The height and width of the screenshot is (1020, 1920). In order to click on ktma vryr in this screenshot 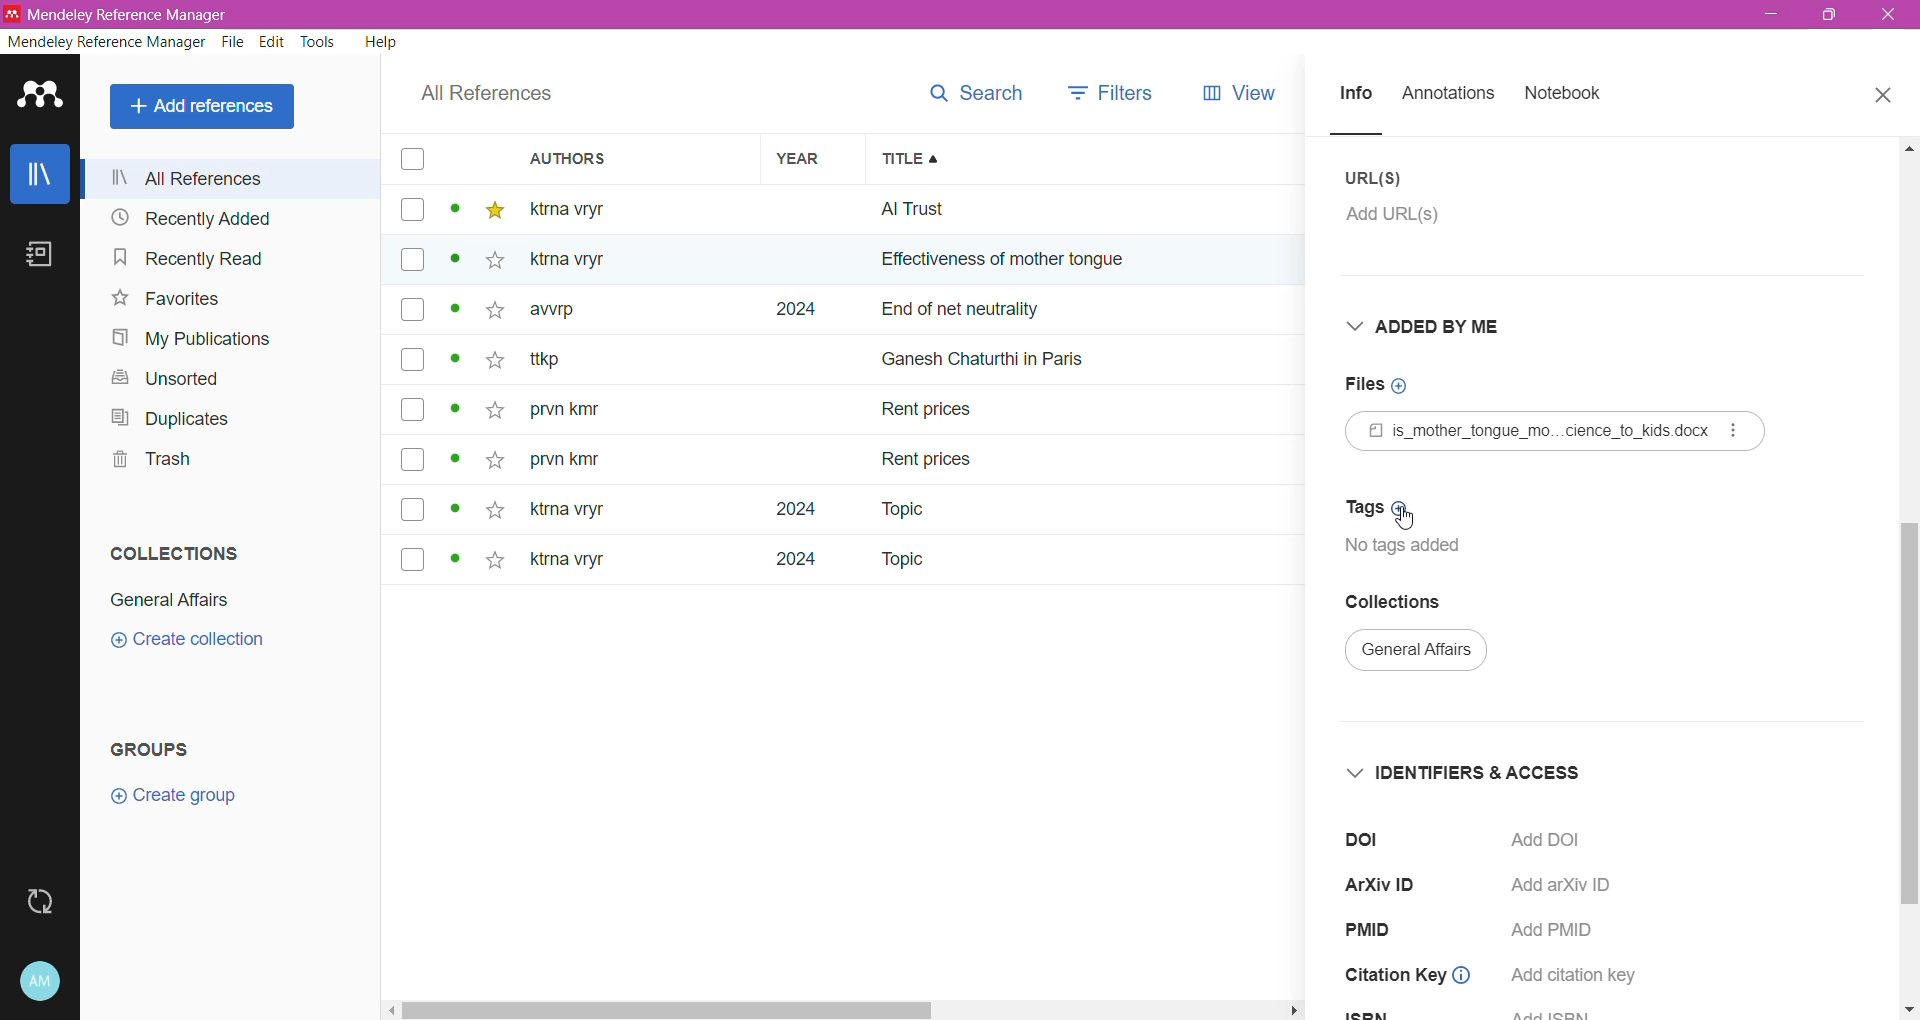, I will do `click(568, 564)`.